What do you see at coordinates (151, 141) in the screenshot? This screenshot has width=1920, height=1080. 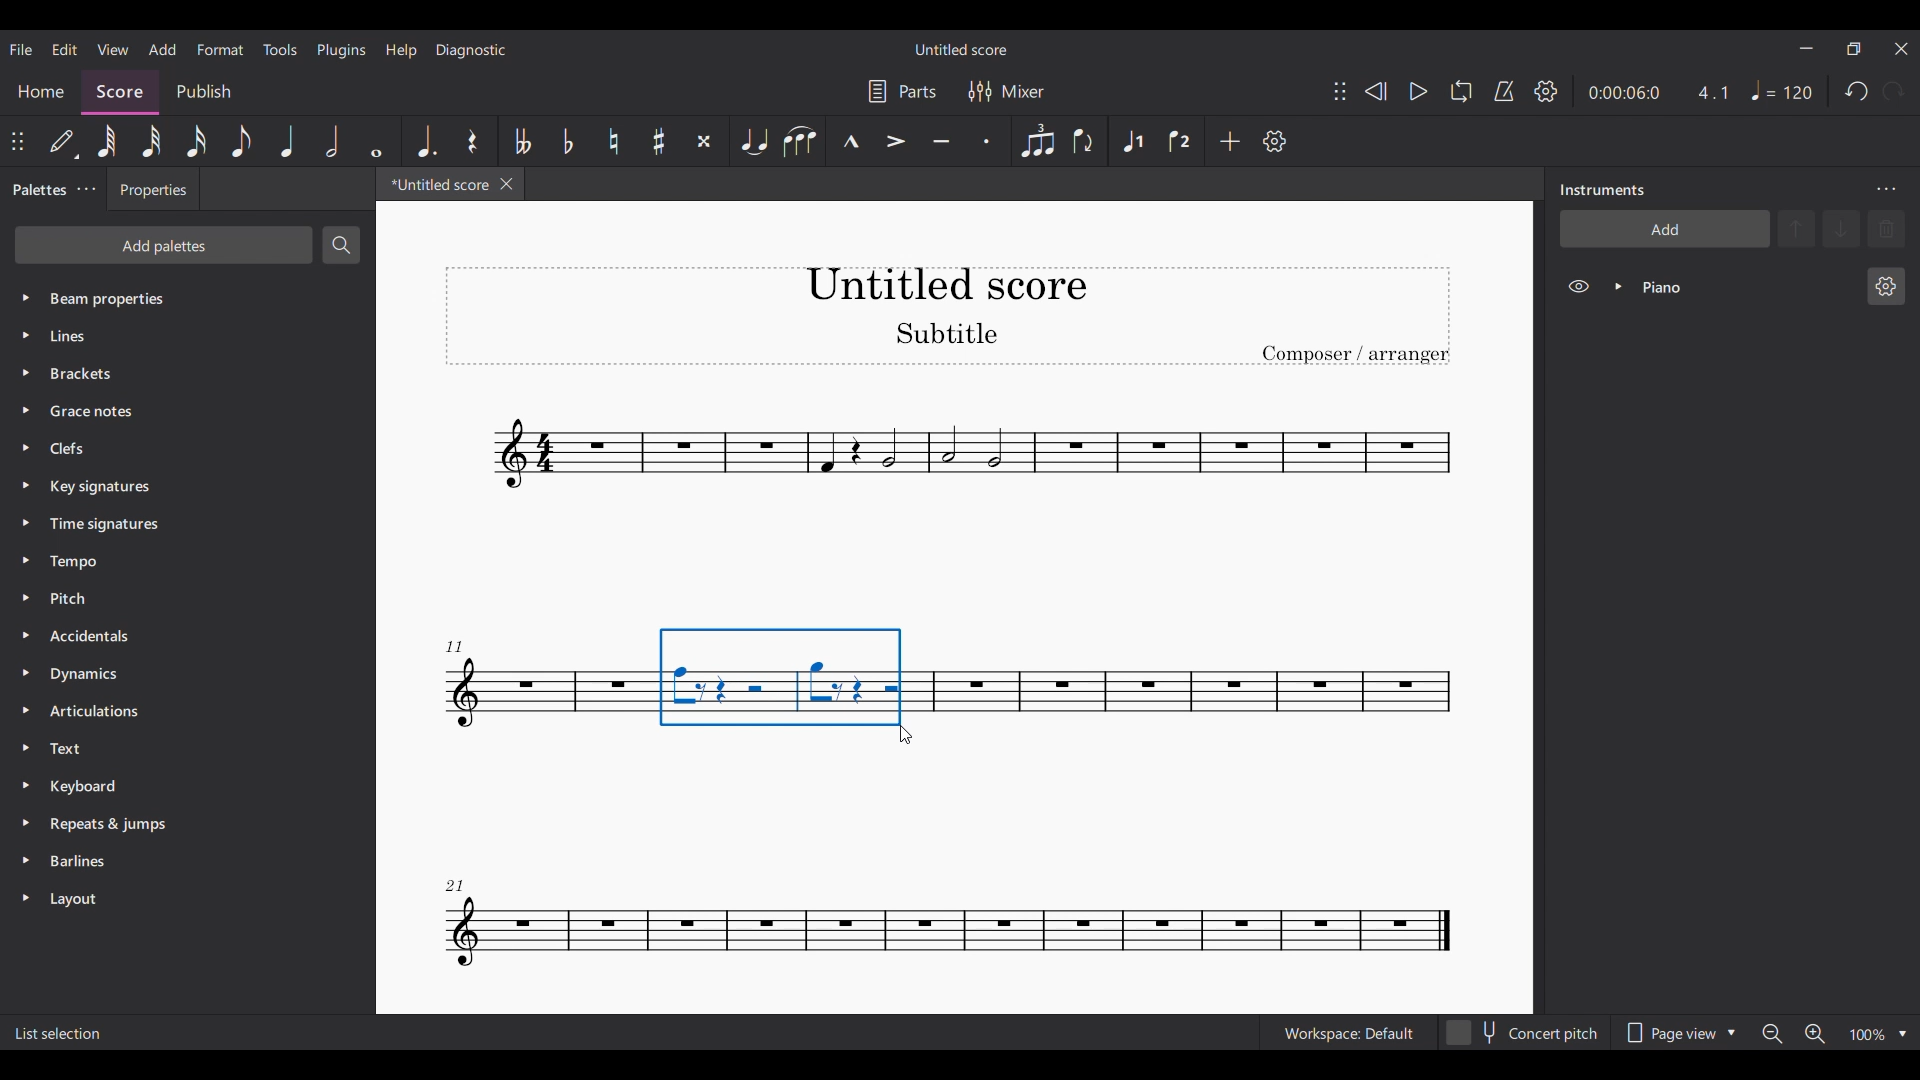 I see `32nd note` at bounding box center [151, 141].